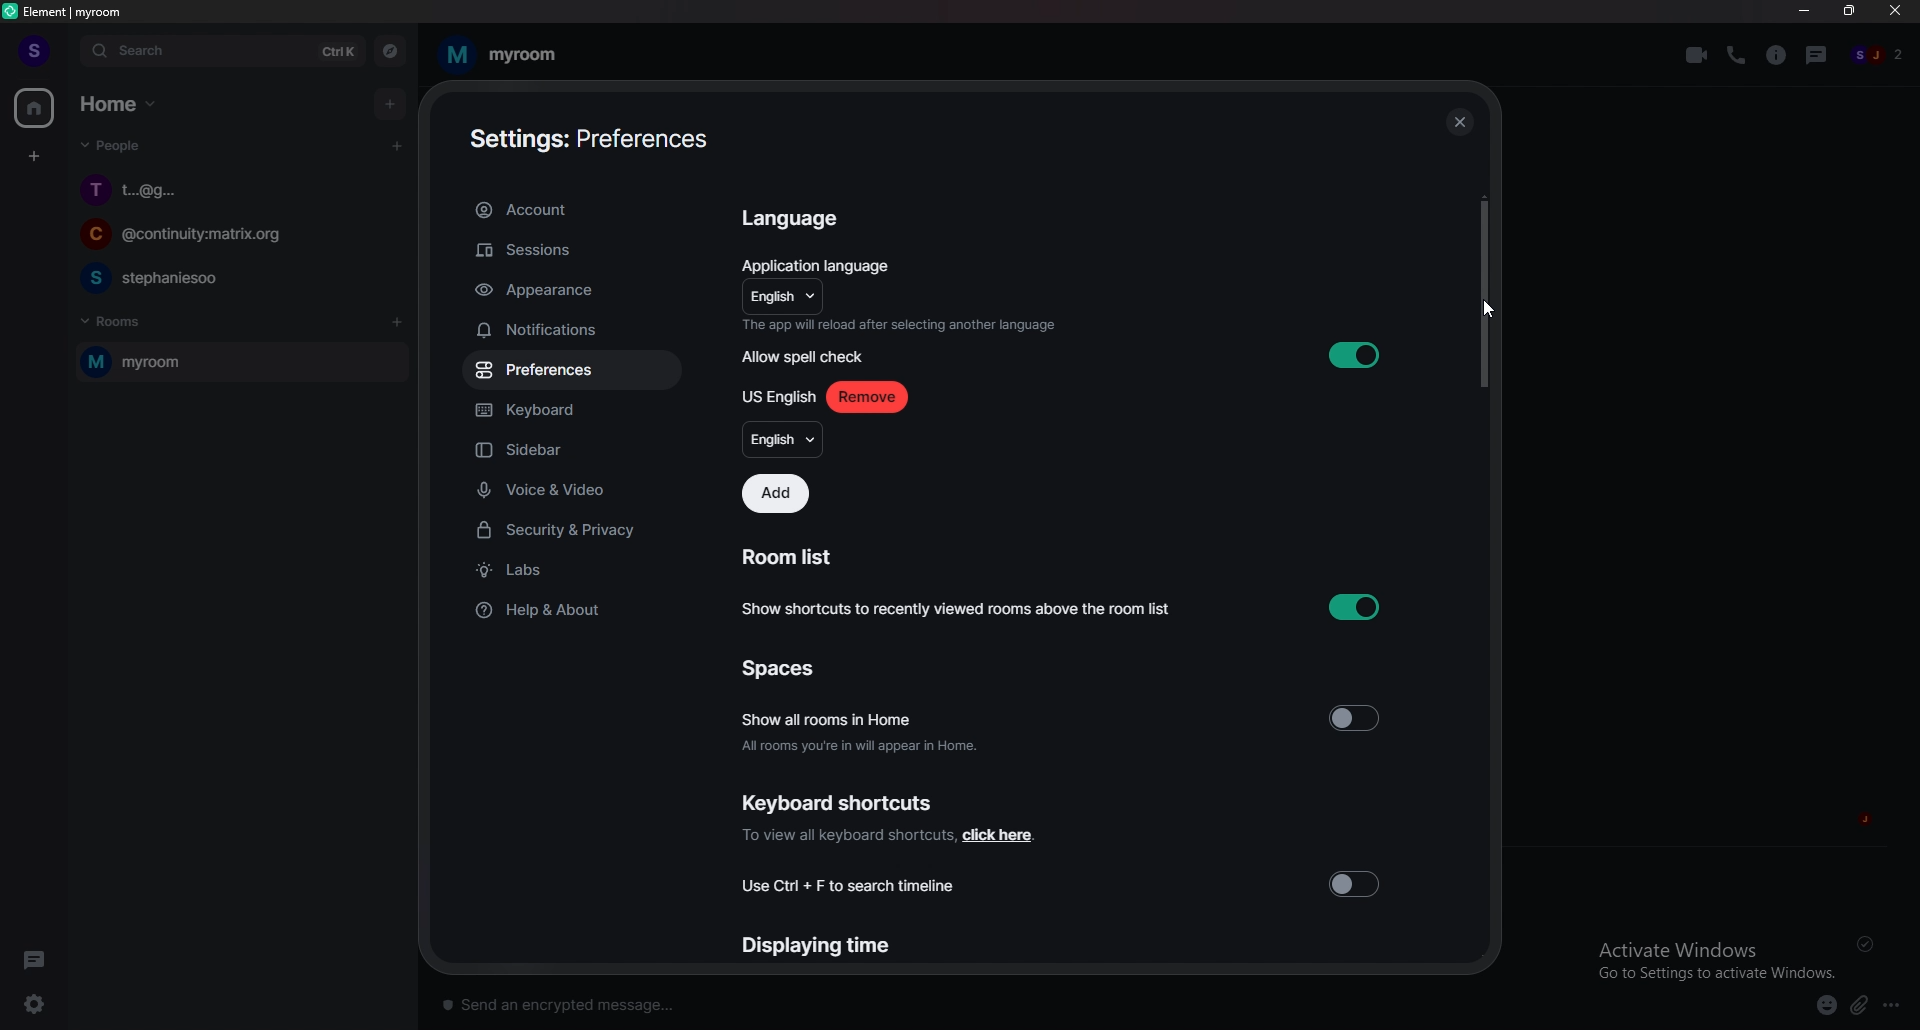 The image size is (1920, 1030). Describe the element at coordinates (775, 494) in the screenshot. I see `add` at that location.